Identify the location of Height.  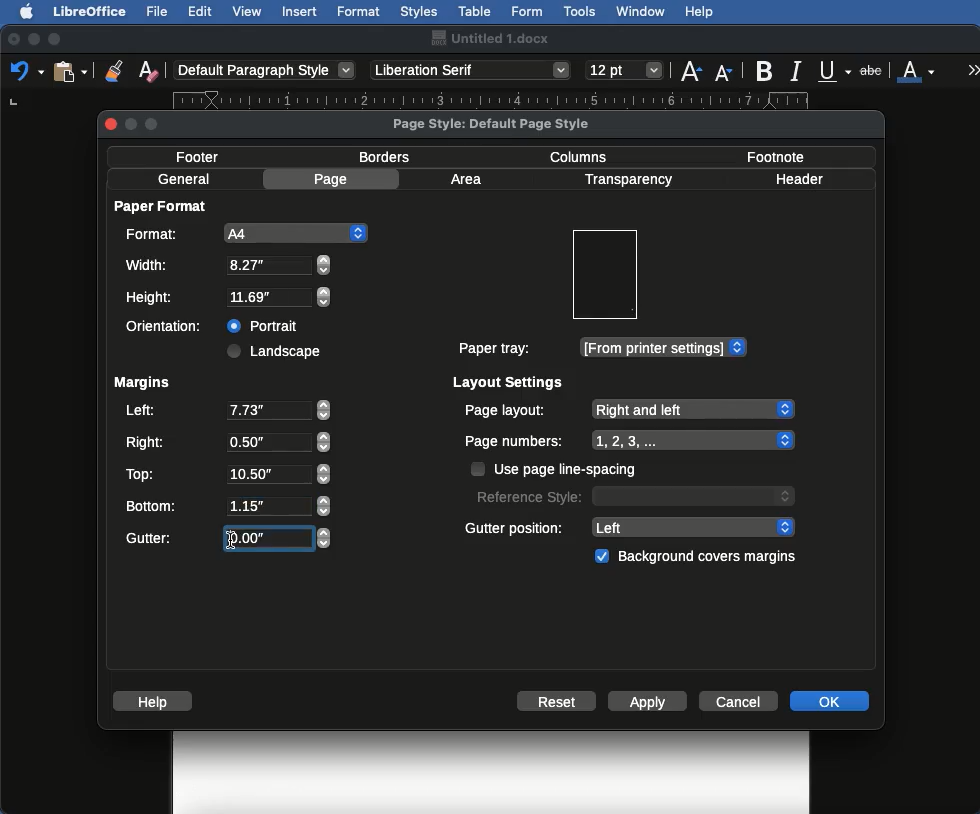
(229, 298).